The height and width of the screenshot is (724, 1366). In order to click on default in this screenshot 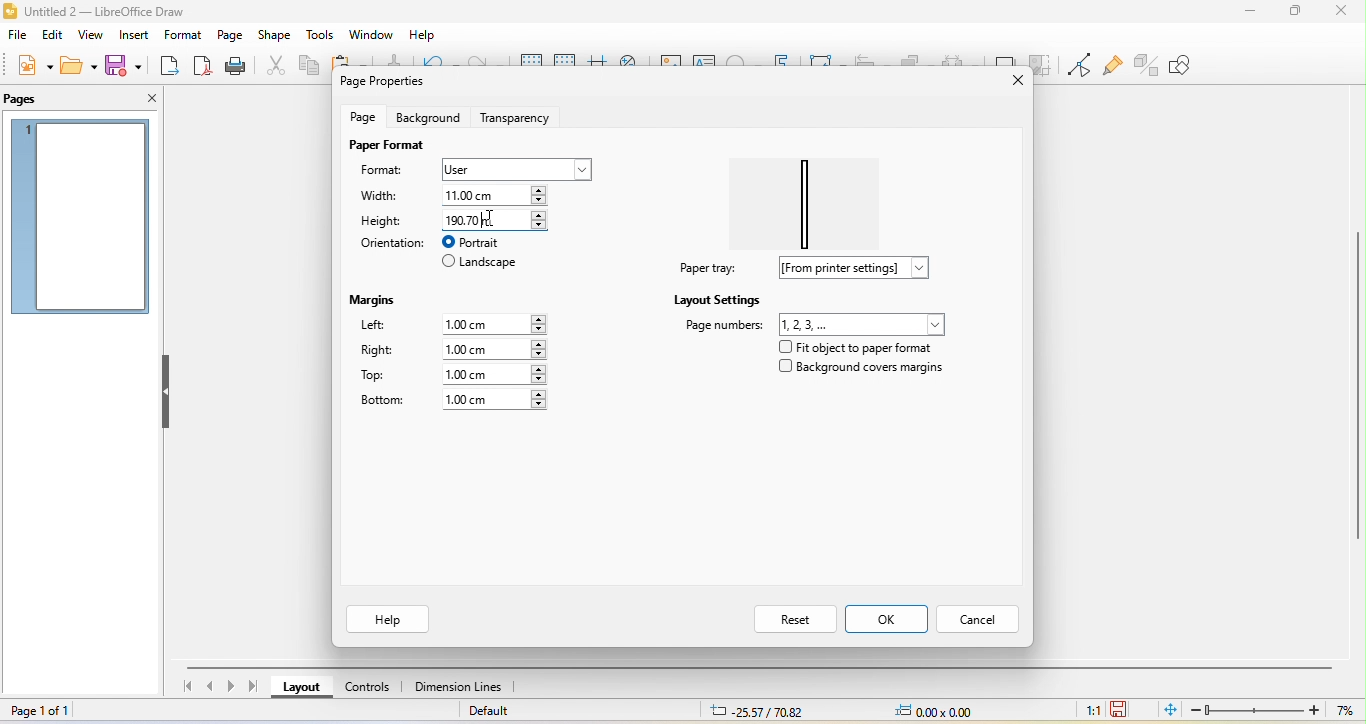, I will do `click(501, 713)`.